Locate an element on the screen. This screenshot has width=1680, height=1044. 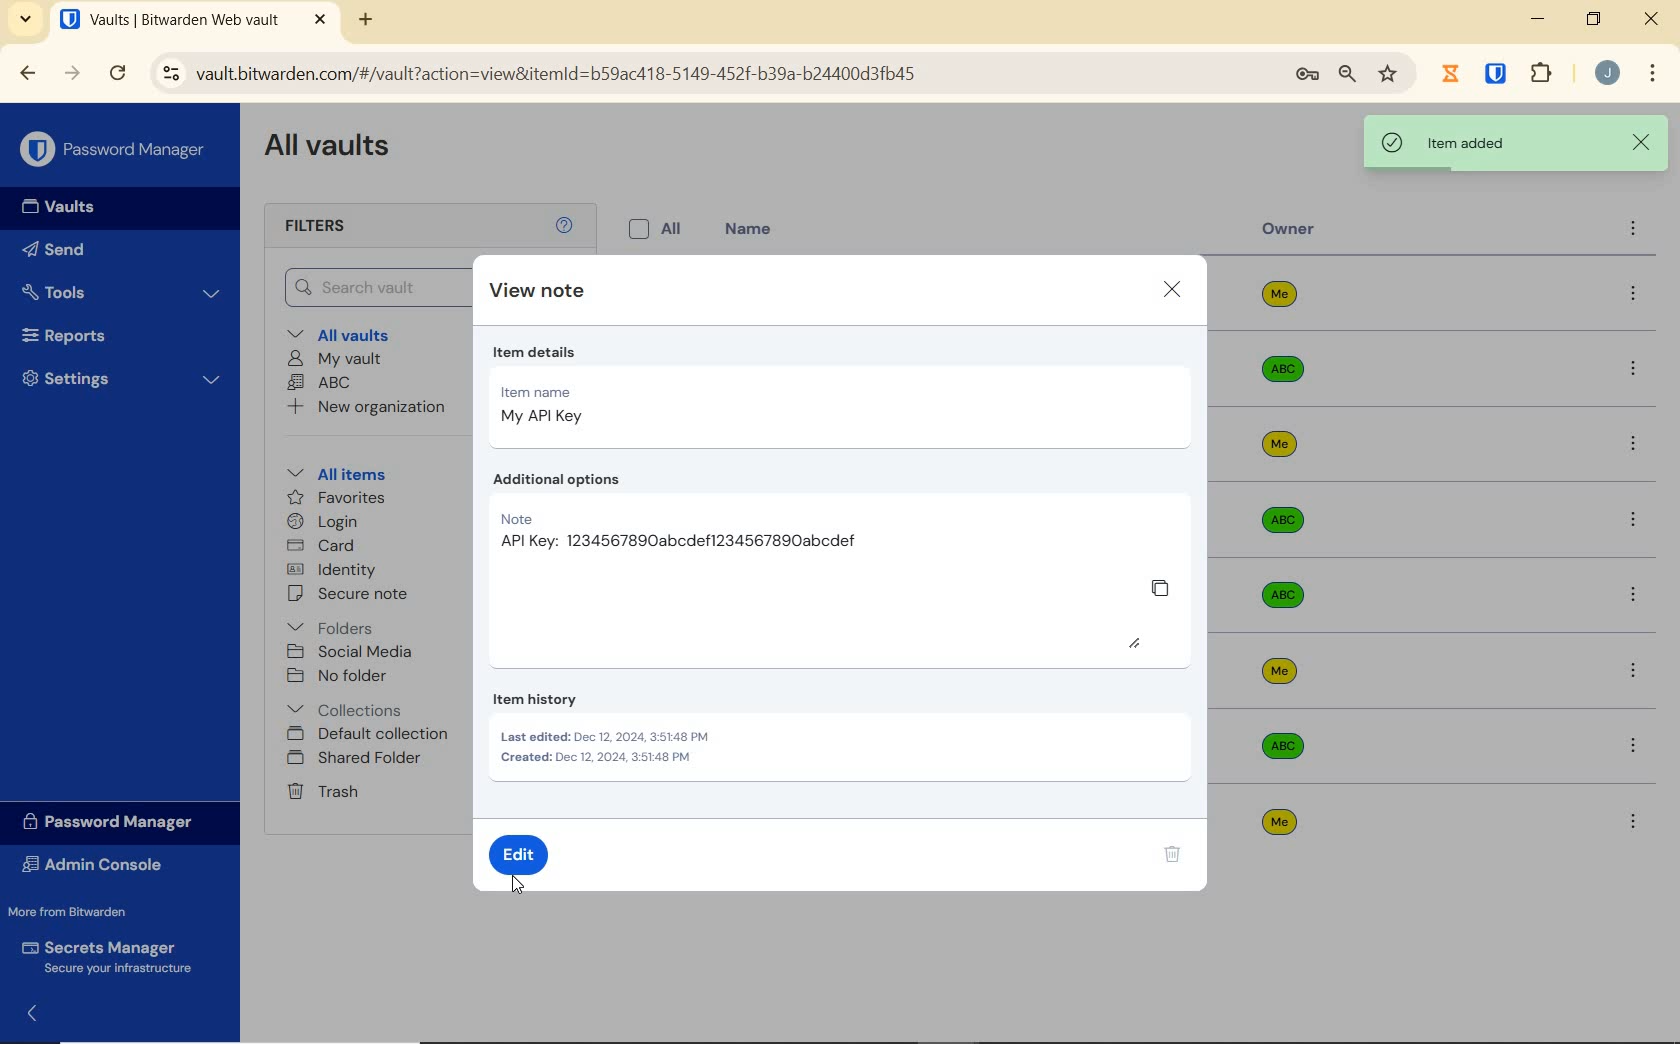
more options is located at coordinates (1634, 447).